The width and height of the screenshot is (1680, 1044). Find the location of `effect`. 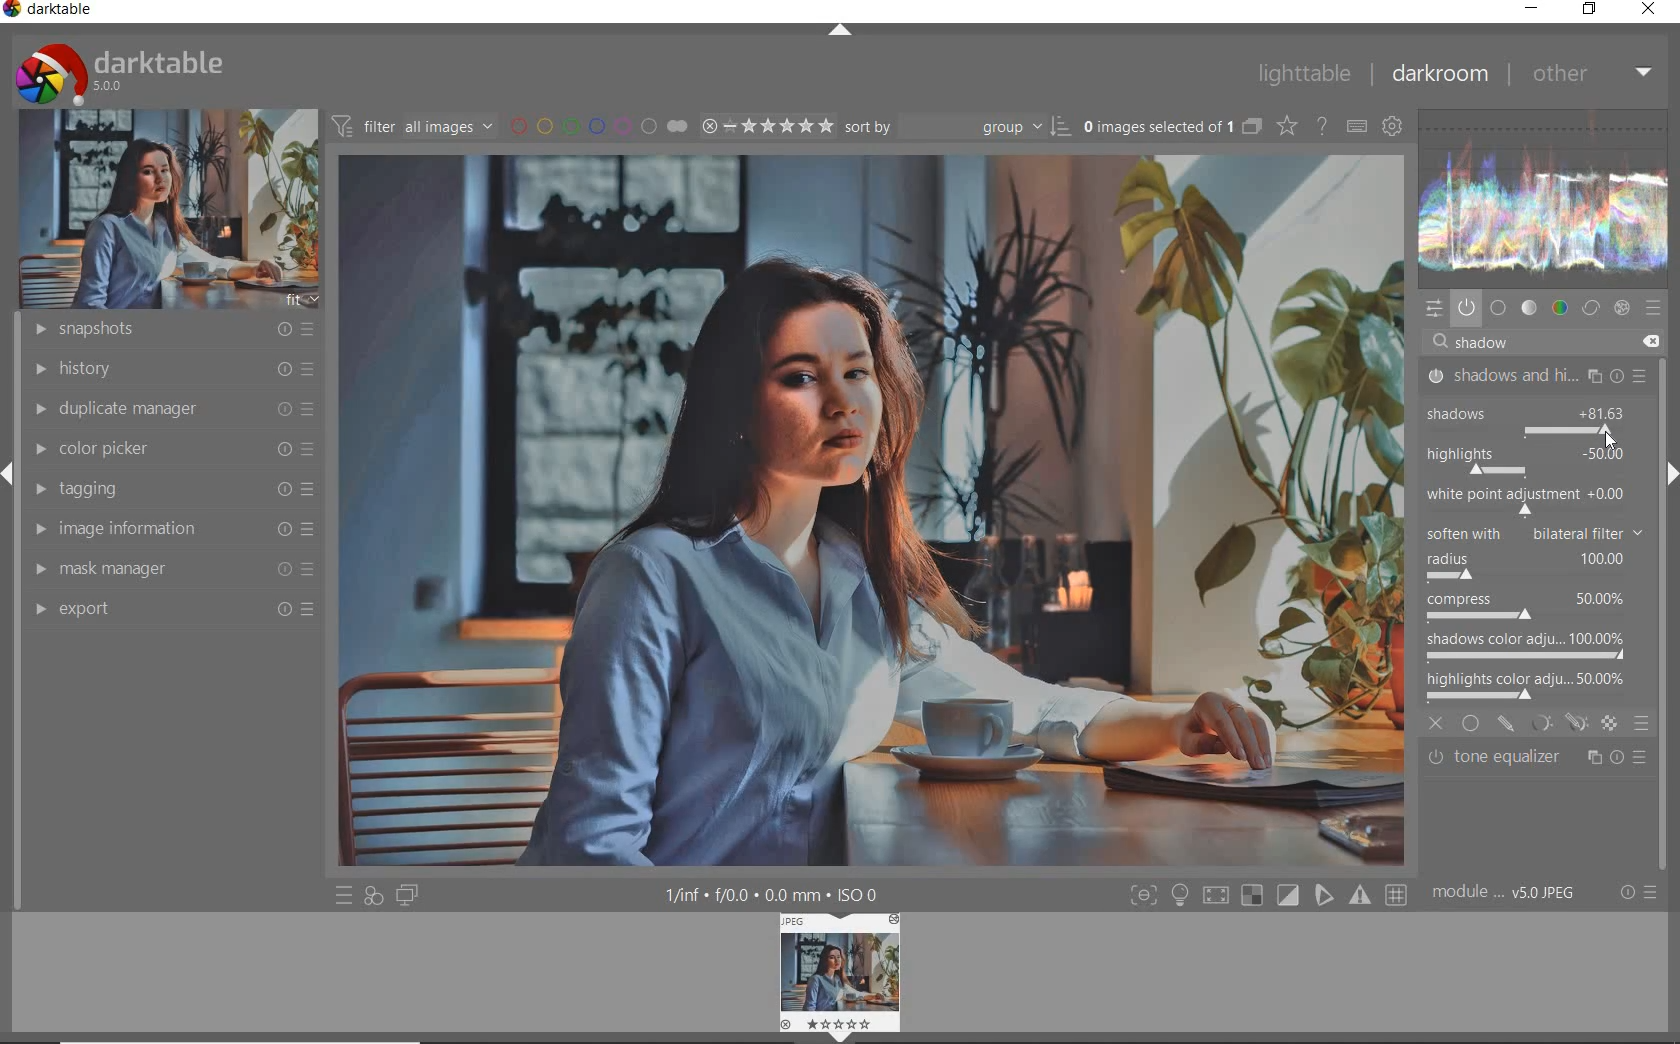

effect is located at coordinates (1624, 308).